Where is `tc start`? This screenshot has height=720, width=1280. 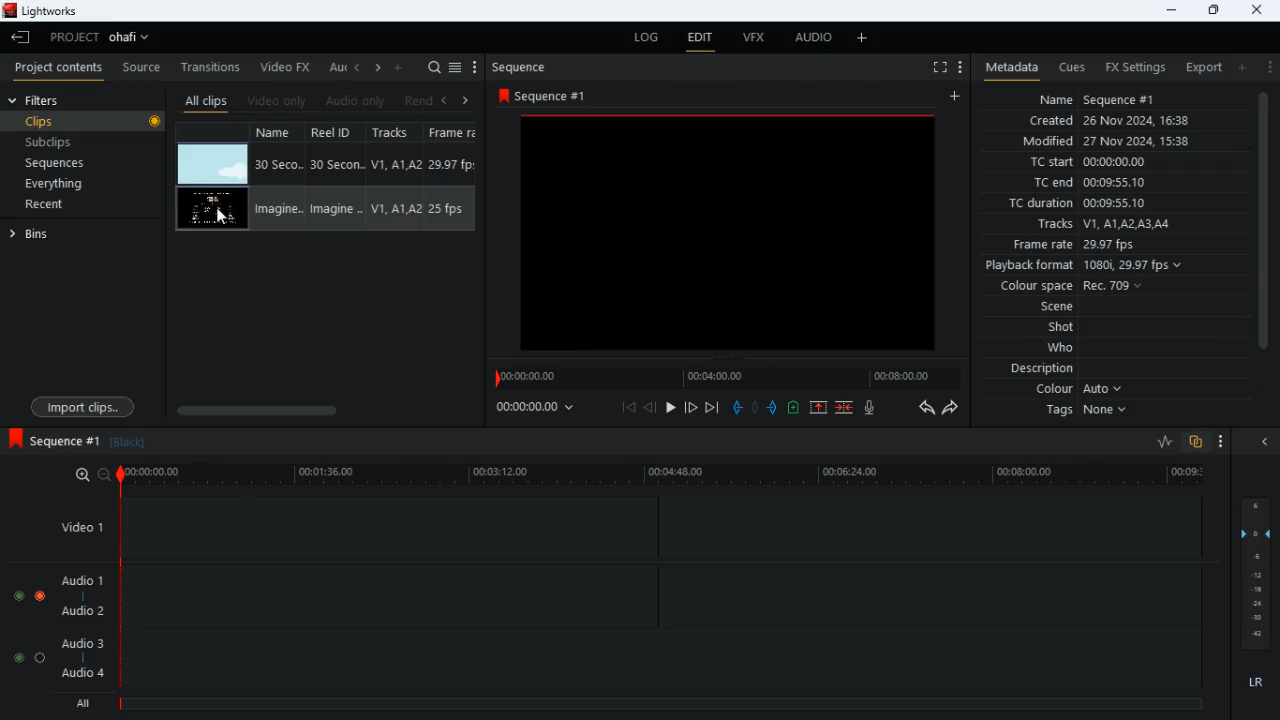
tc start is located at coordinates (1091, 162).